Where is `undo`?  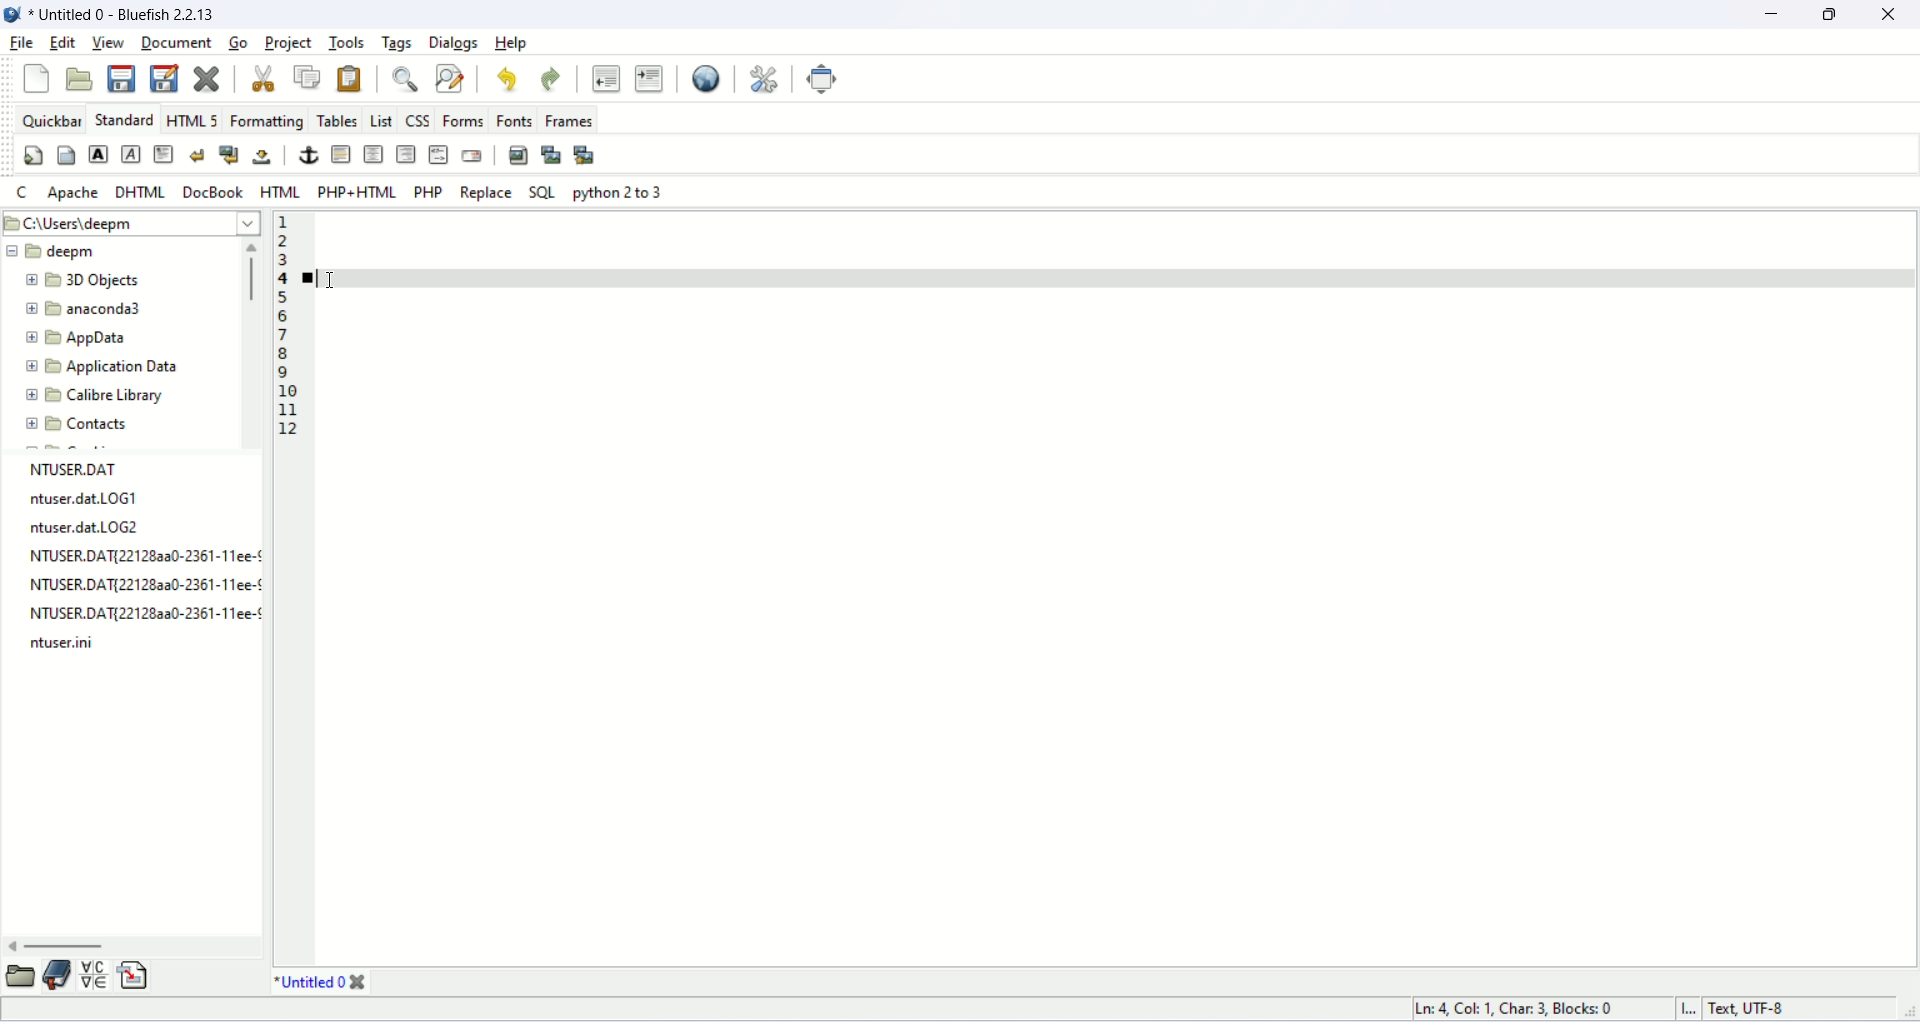
undo is located at coordinates (505, 81).